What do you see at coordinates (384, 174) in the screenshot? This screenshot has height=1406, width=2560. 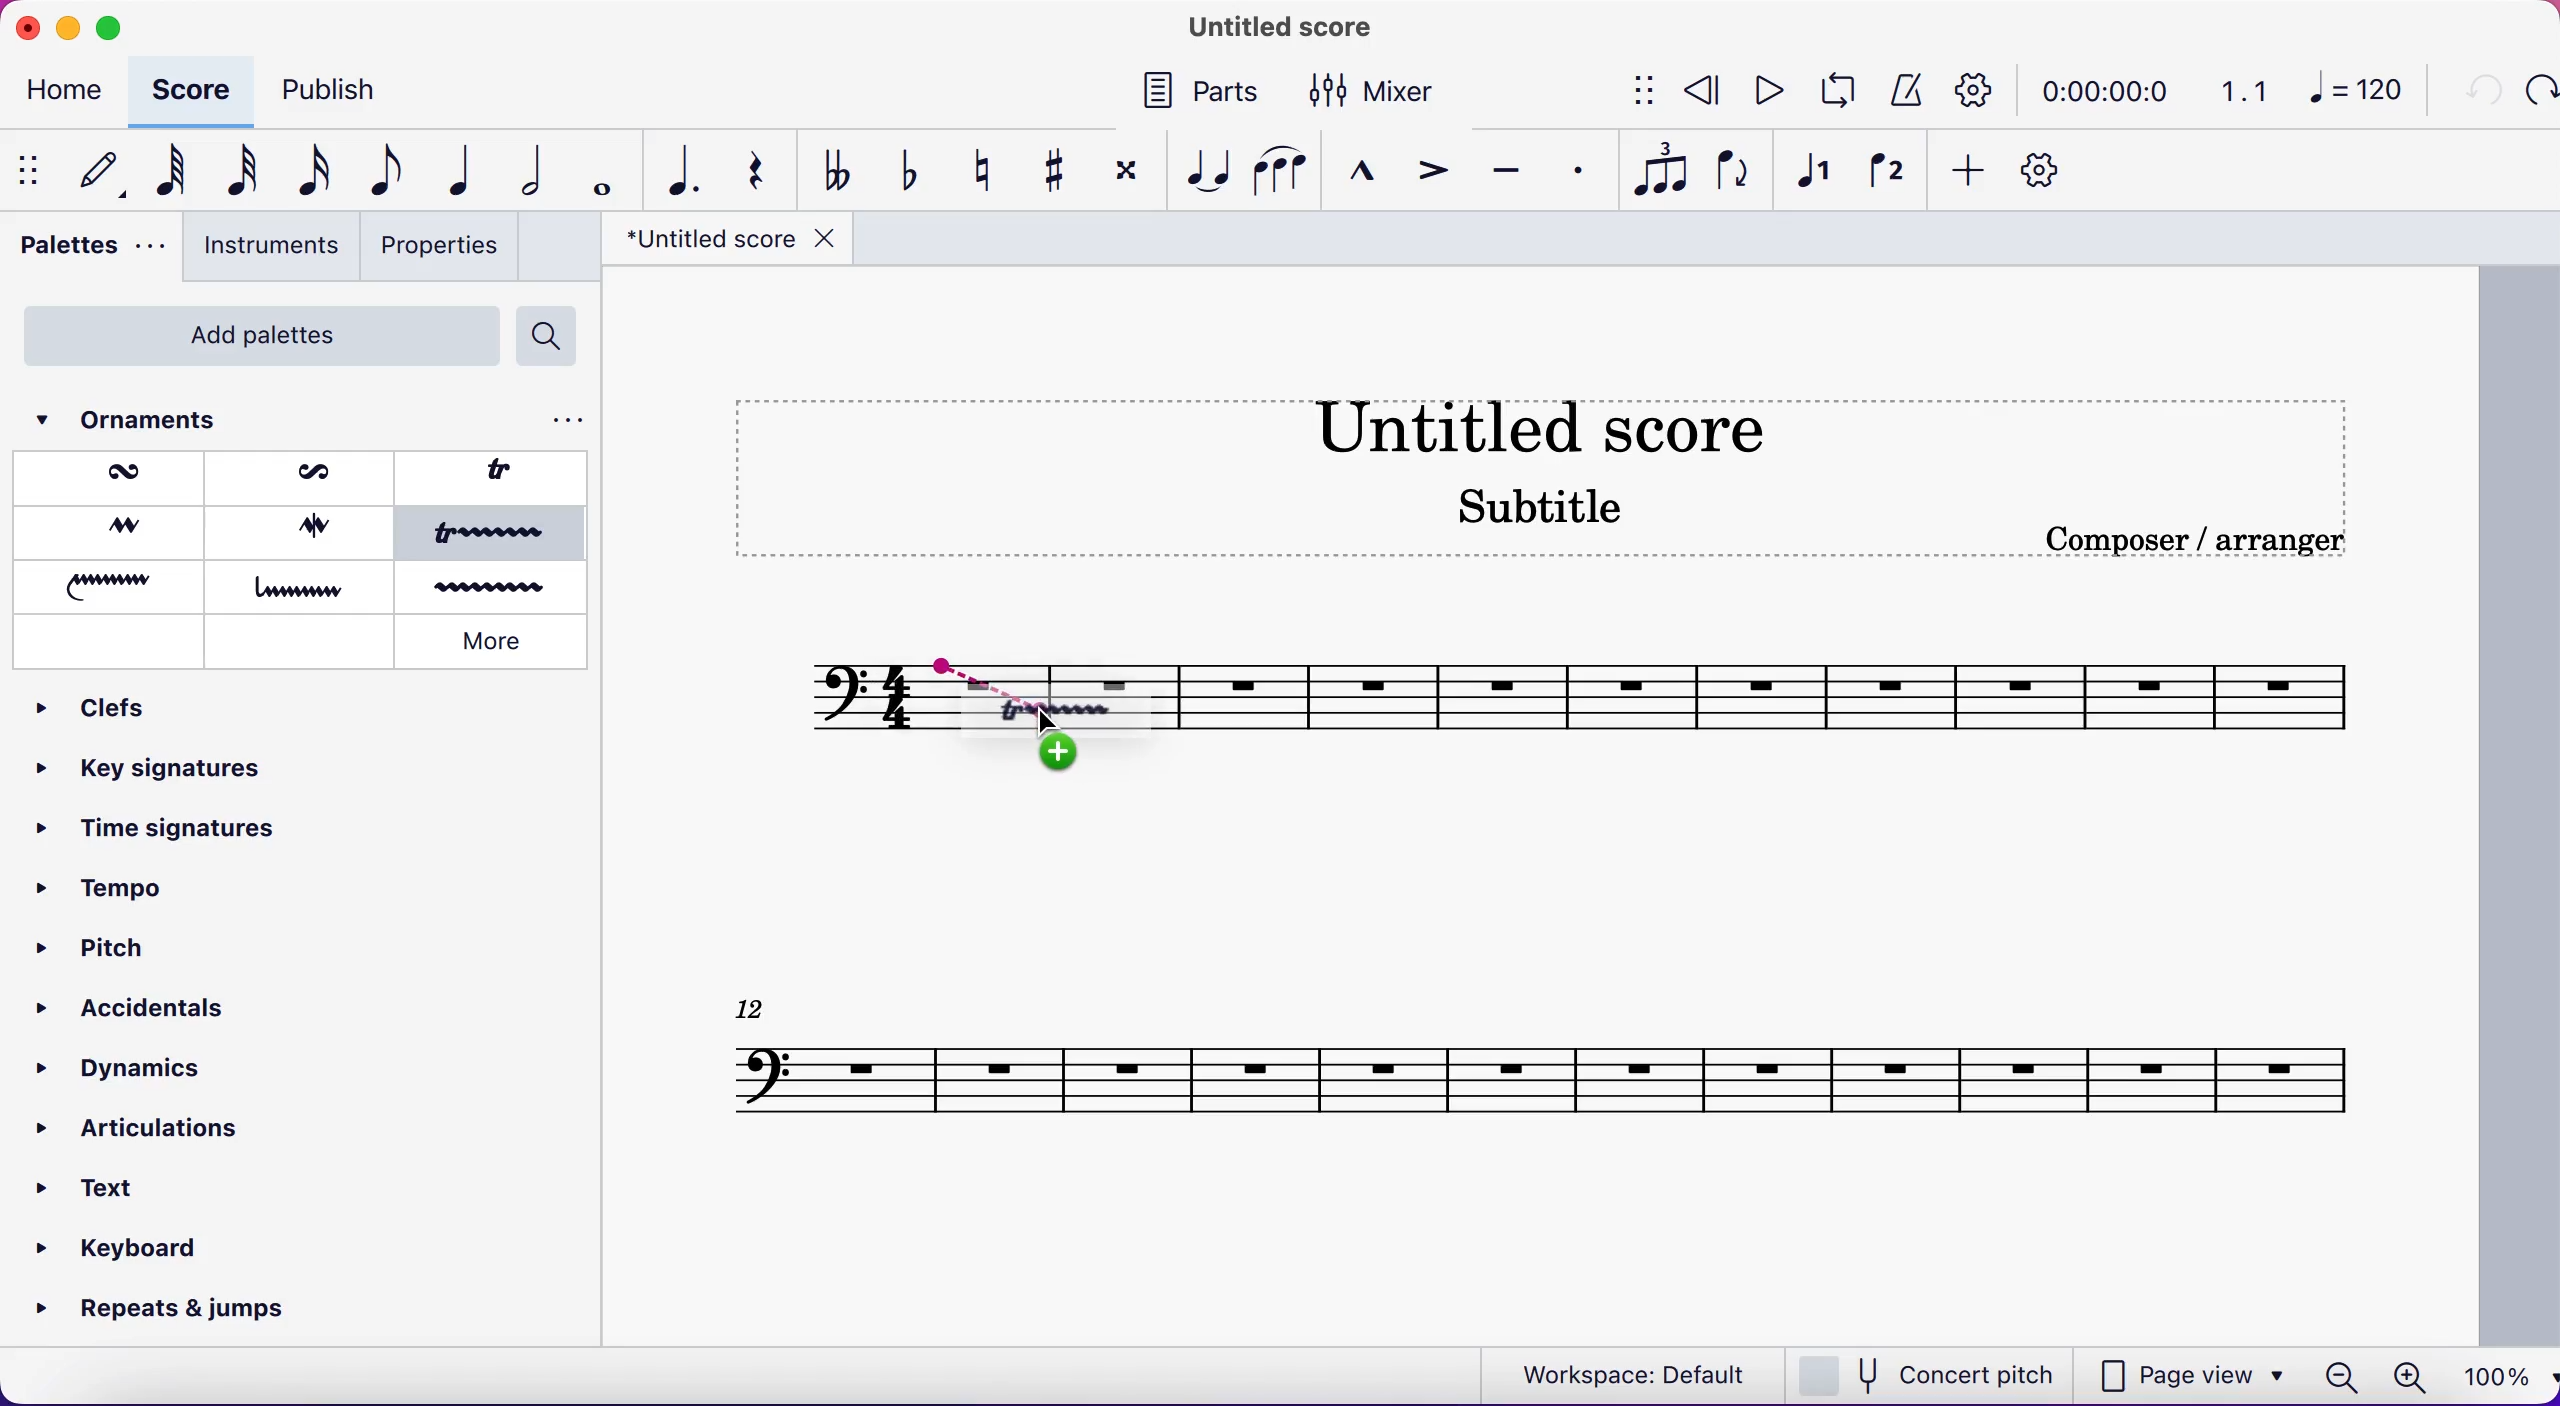 I see `eight note` at bounding box center [384, 174].